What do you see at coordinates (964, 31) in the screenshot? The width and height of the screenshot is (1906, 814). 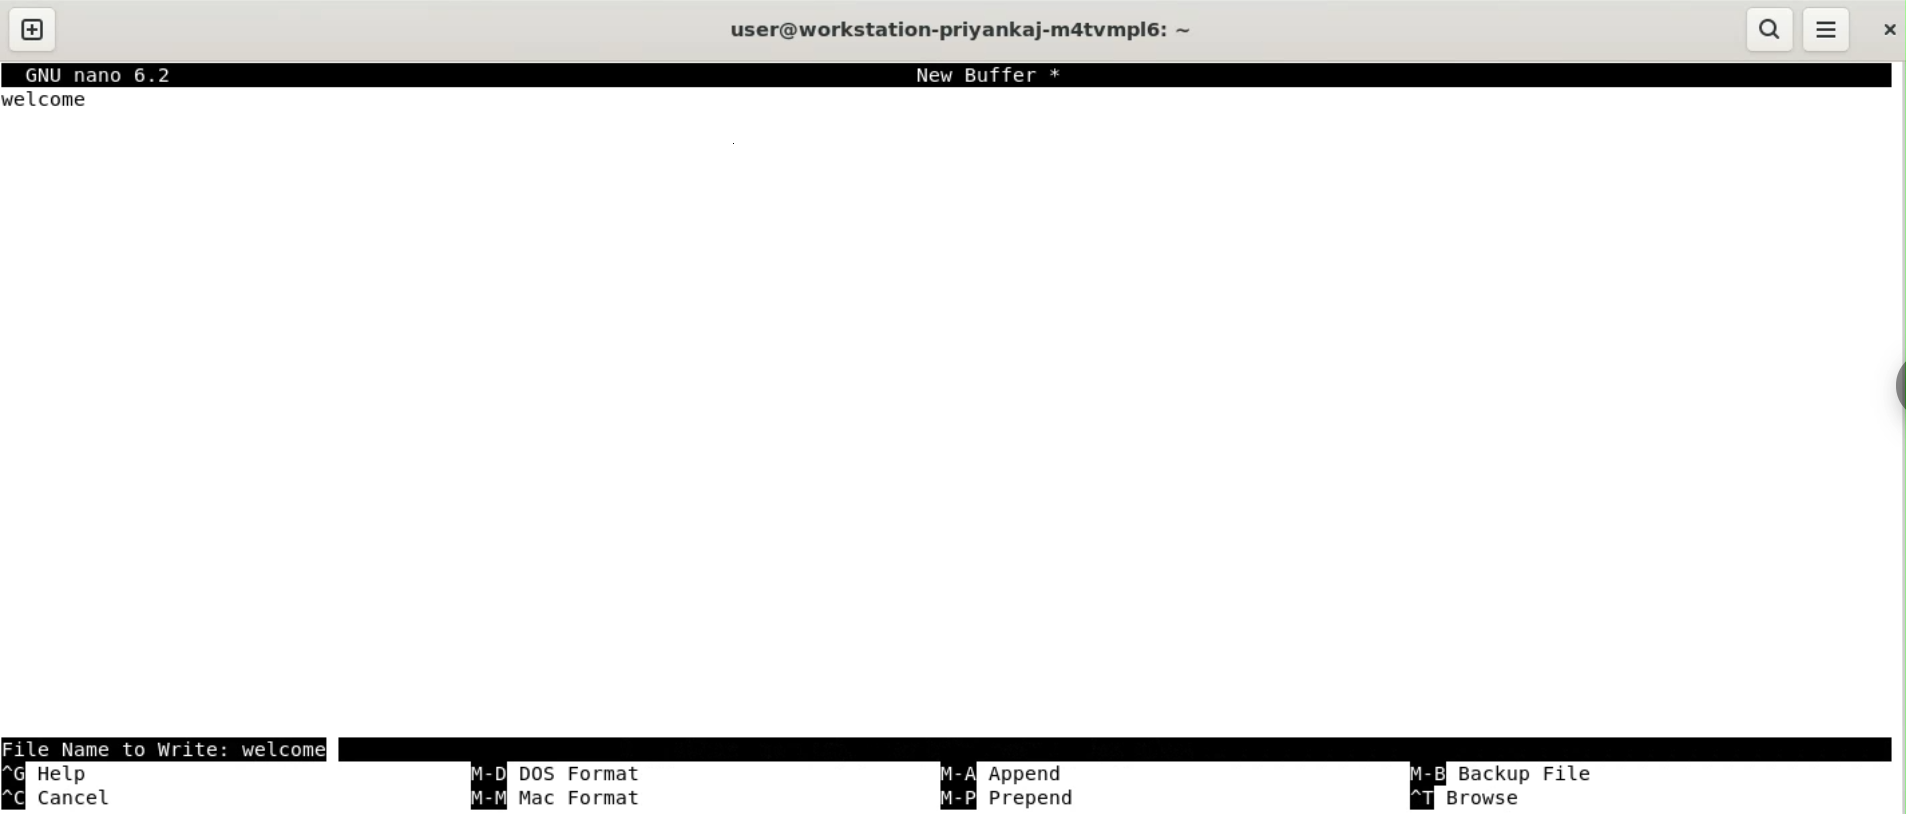 I see `user@workstation-privankaj-m4atvmplé6: ~` at bounding box center [964, 31].